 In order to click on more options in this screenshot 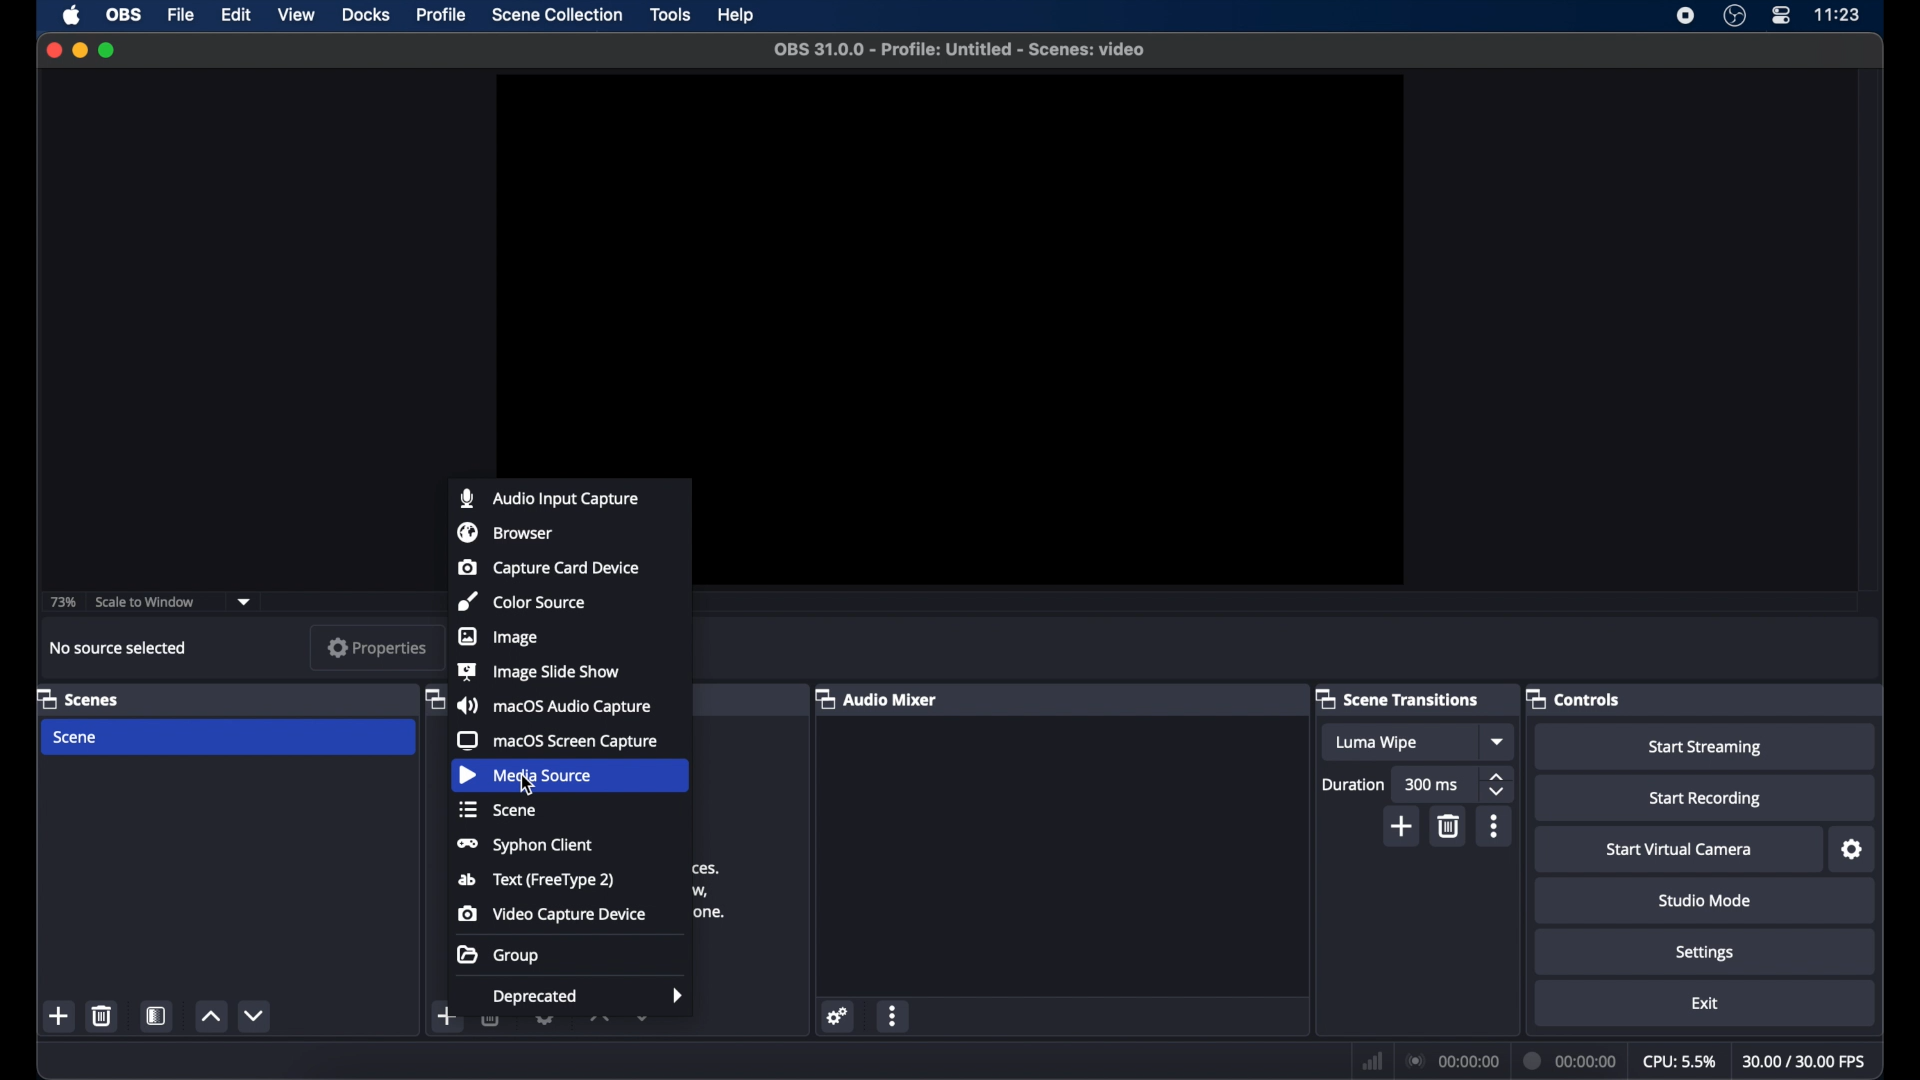, I will do `click(896, 1016)`.